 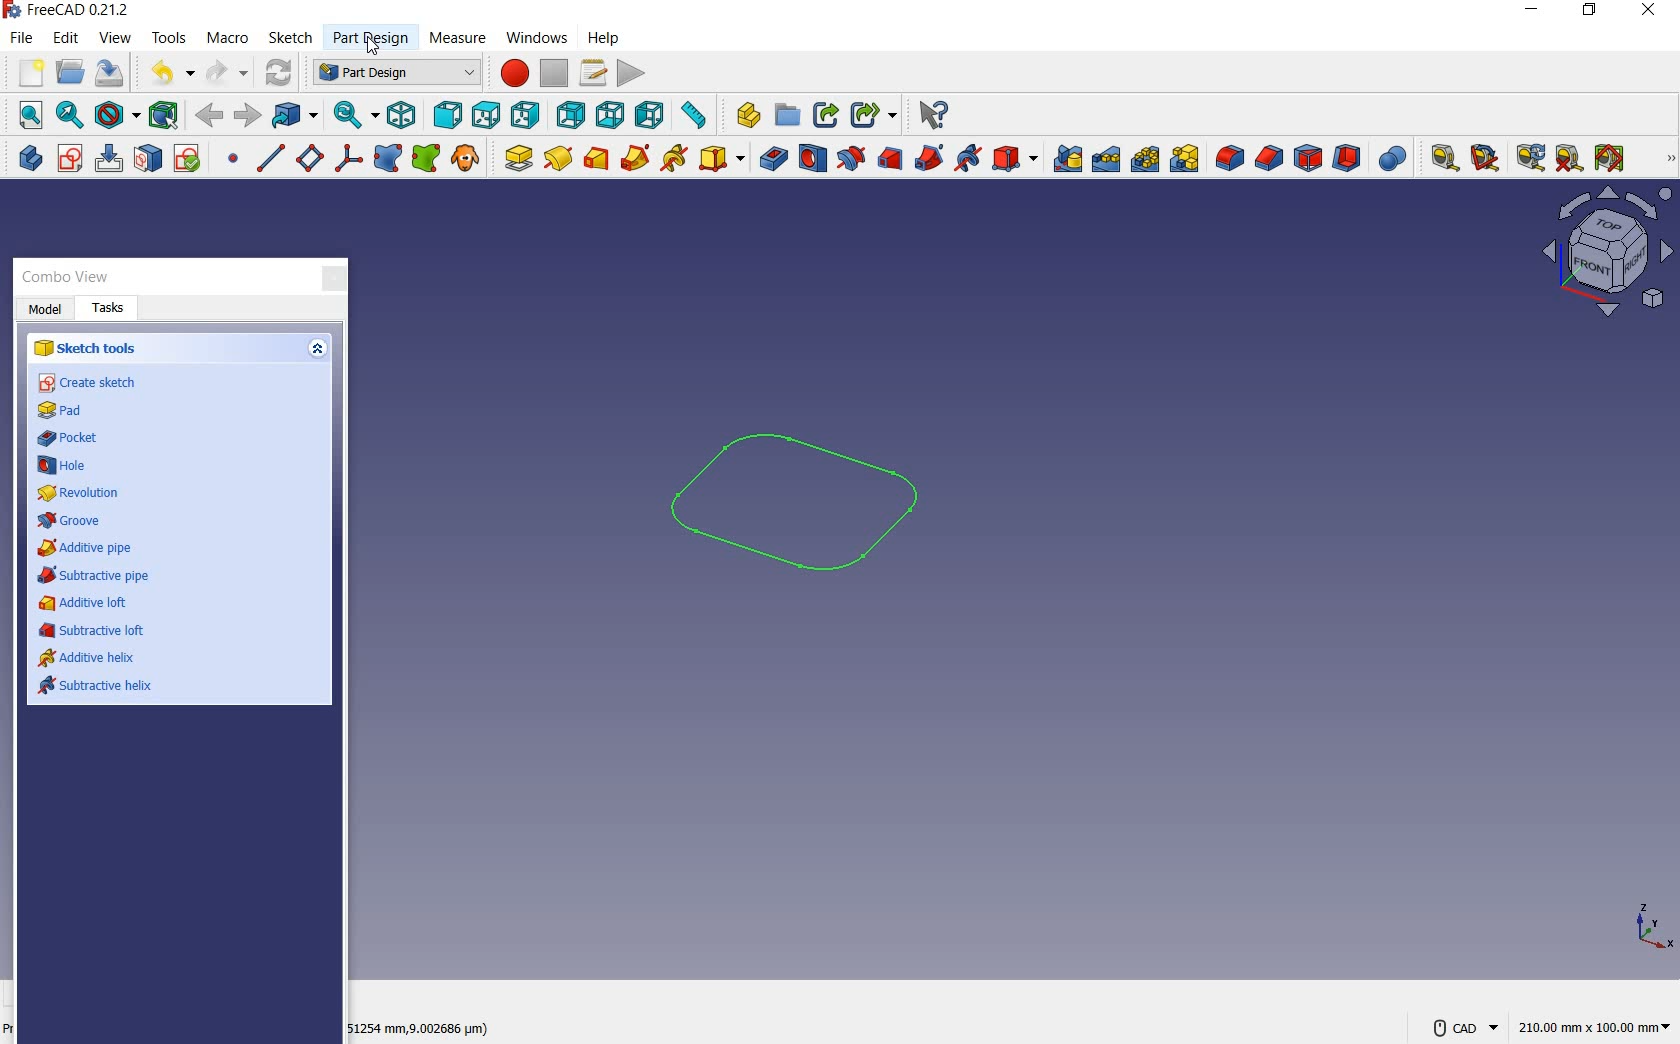 What do you see at coordinates (889, 157) in the screenshot?
I see `subtractive loft` at bounding box center [889, 157].